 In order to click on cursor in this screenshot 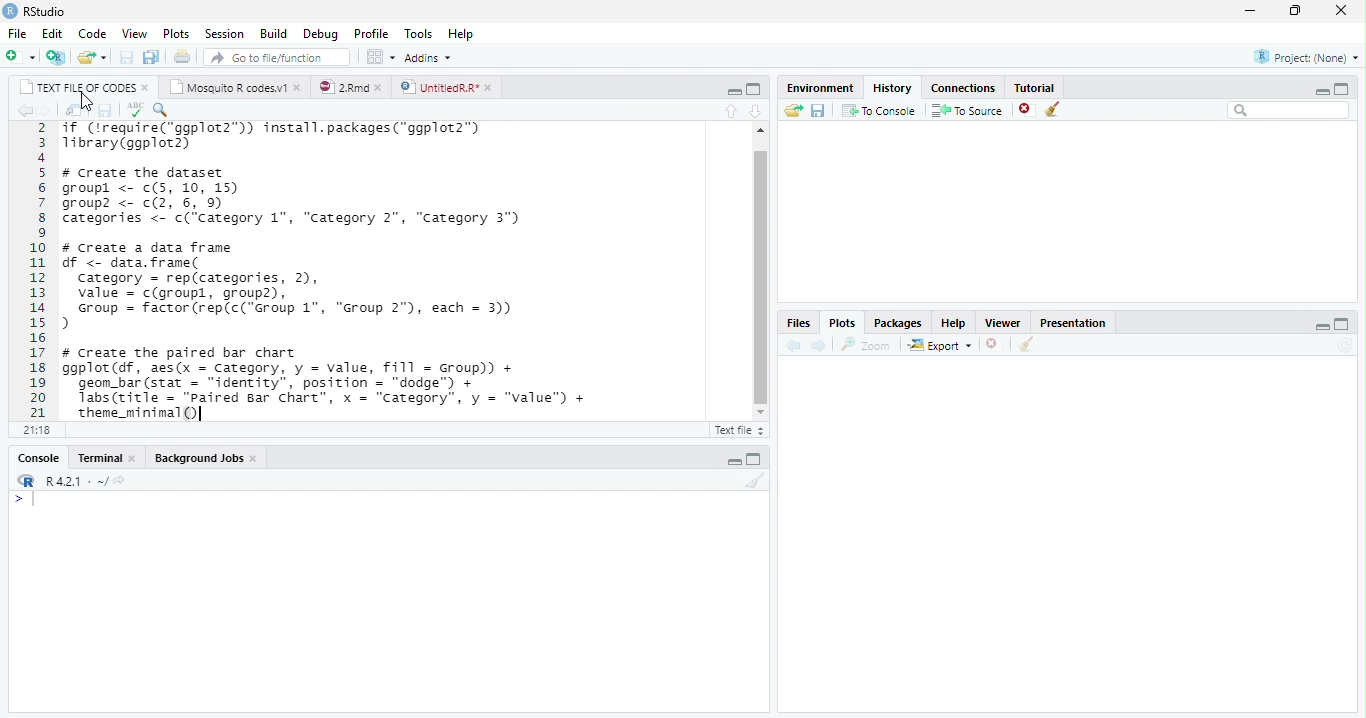, I will do `click(86, 101)`.